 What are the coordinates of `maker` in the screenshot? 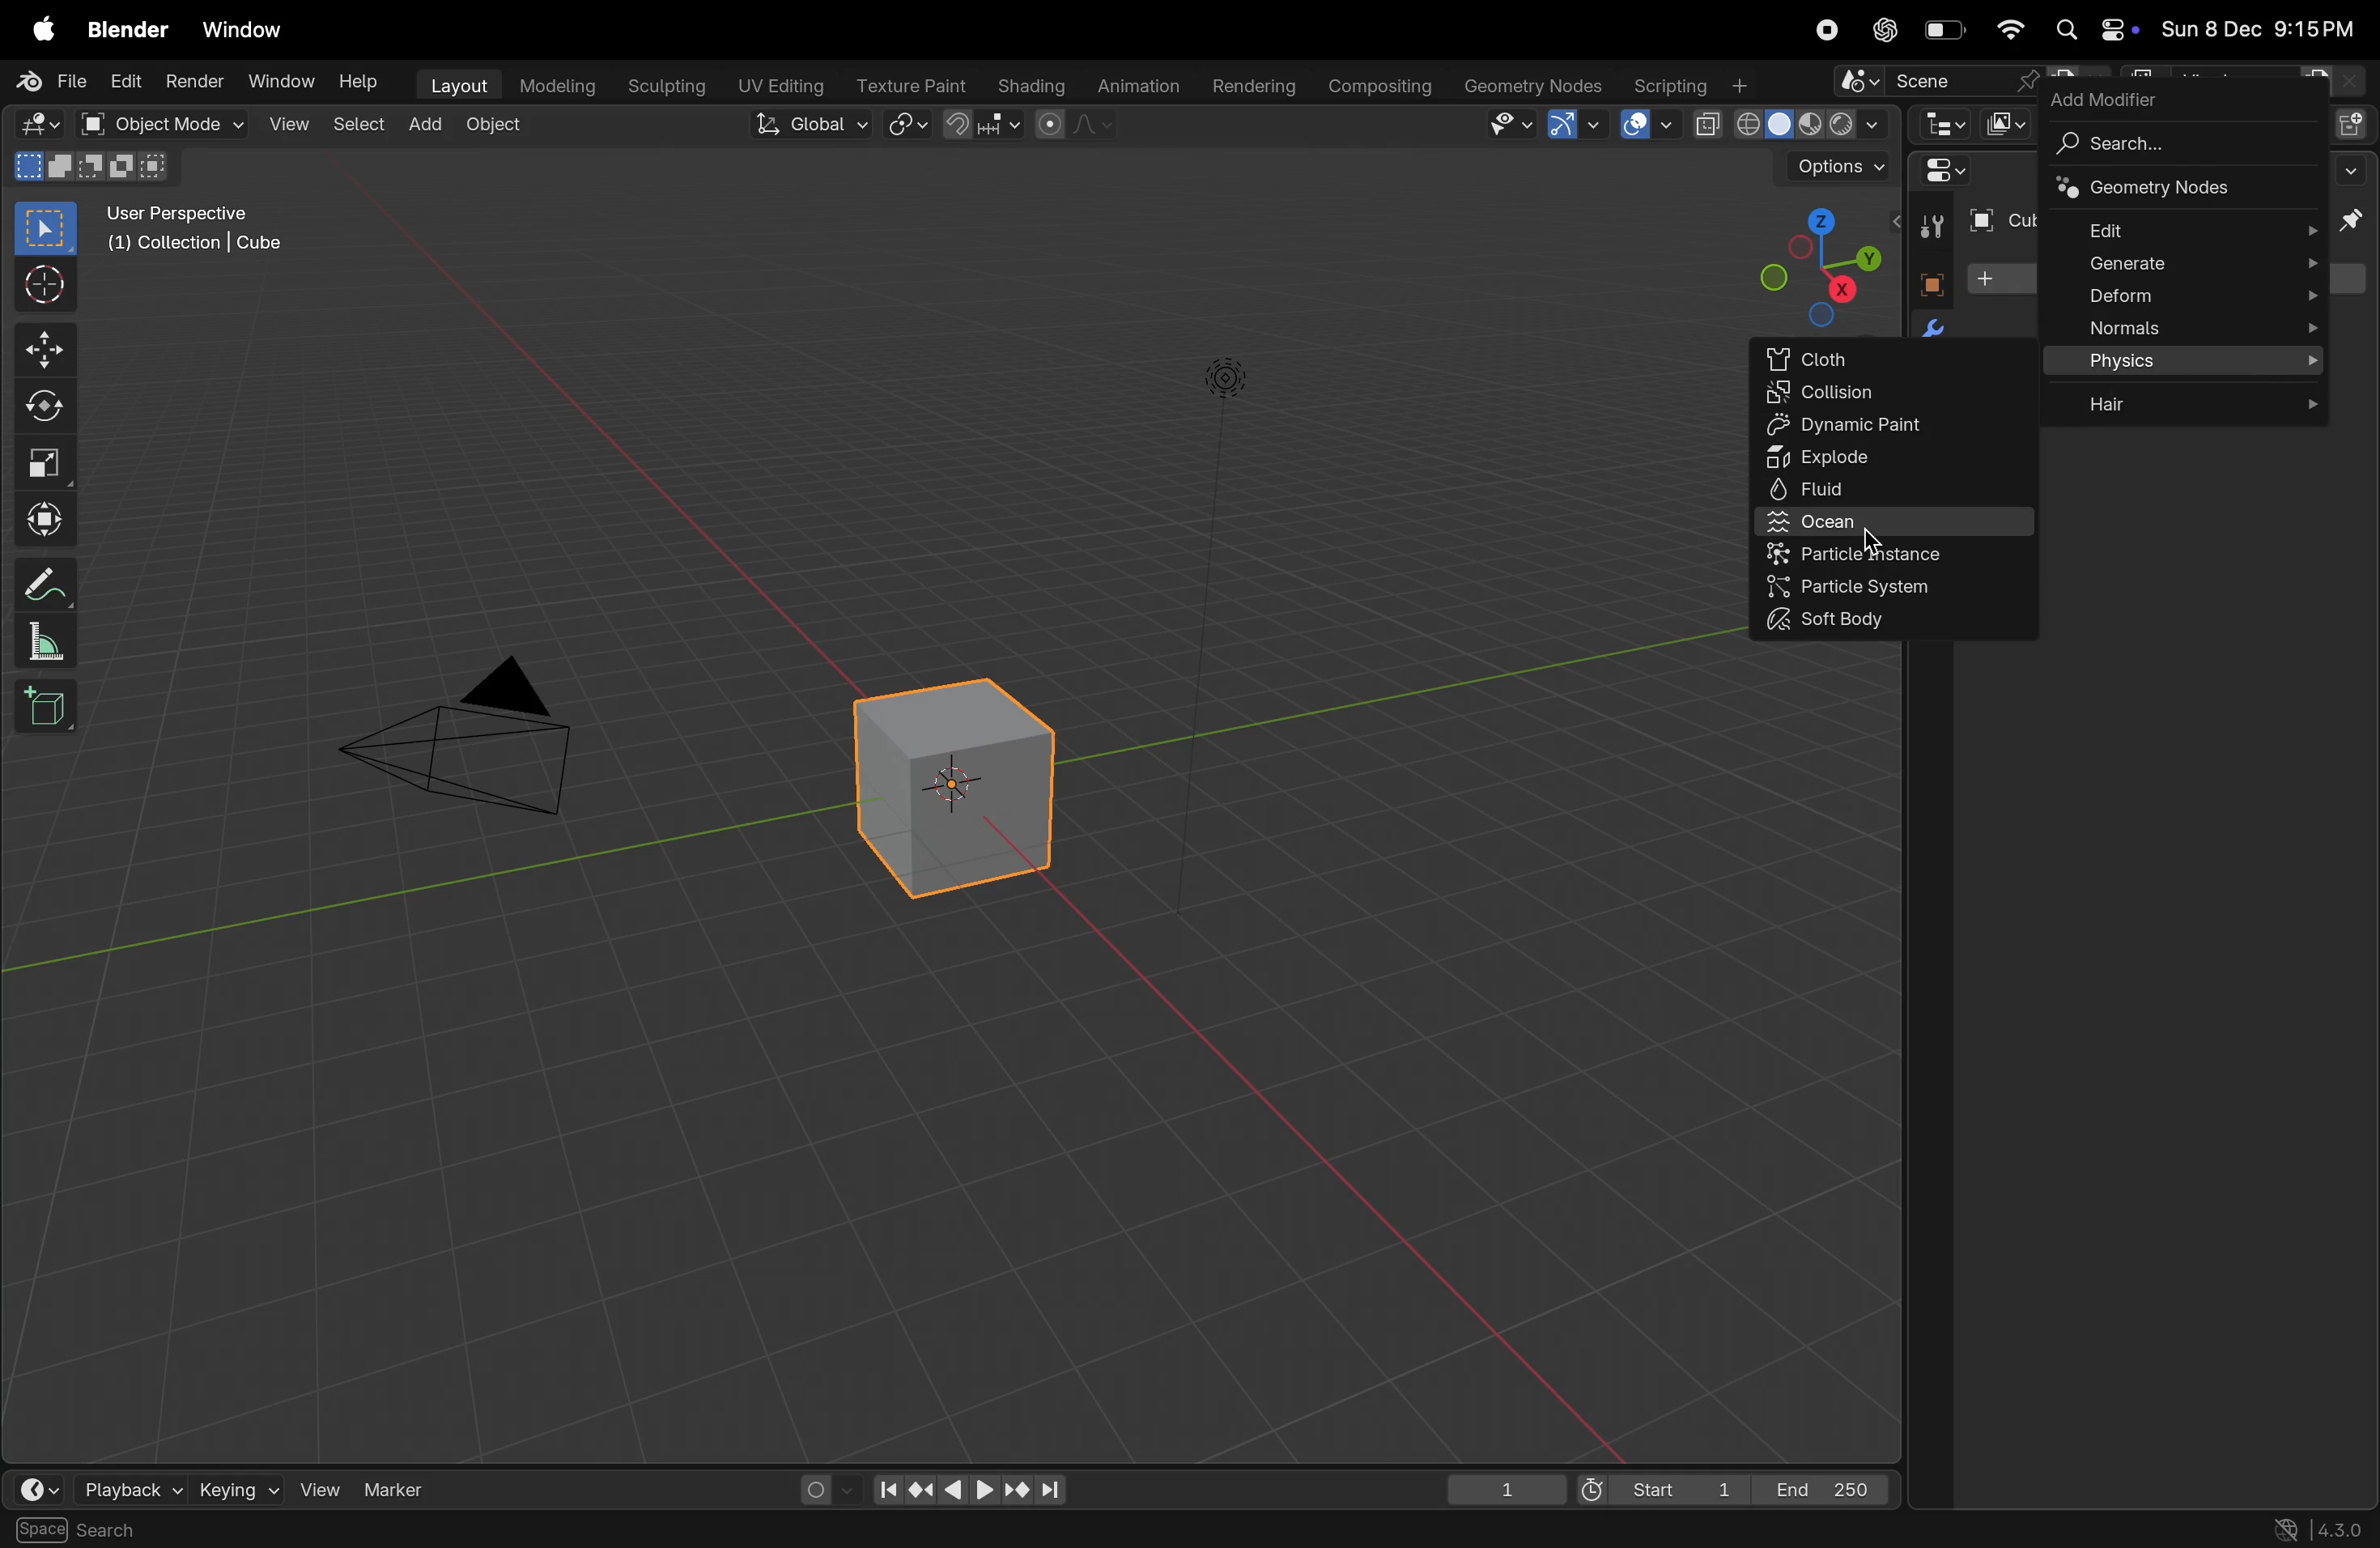 It's located at (404, 1488).